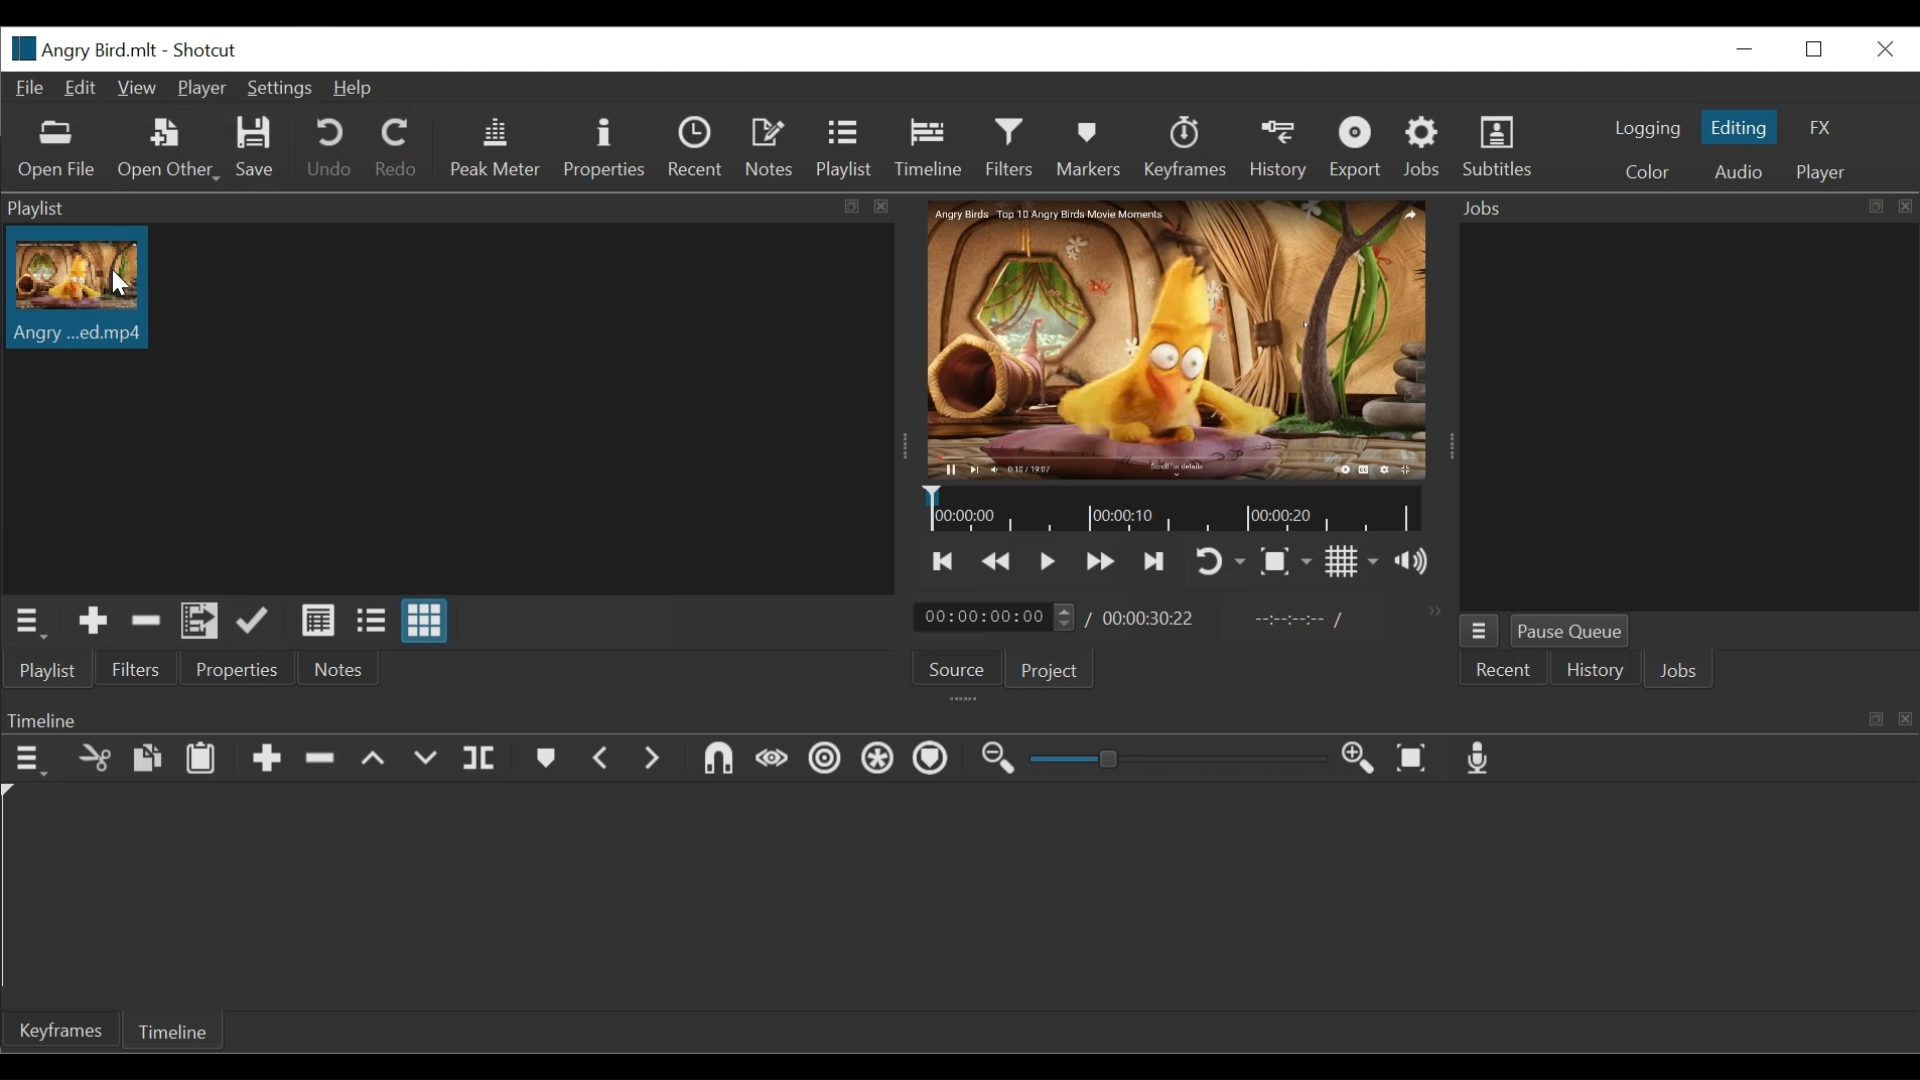  I want to click on Peak Meter, so click(491, 146).